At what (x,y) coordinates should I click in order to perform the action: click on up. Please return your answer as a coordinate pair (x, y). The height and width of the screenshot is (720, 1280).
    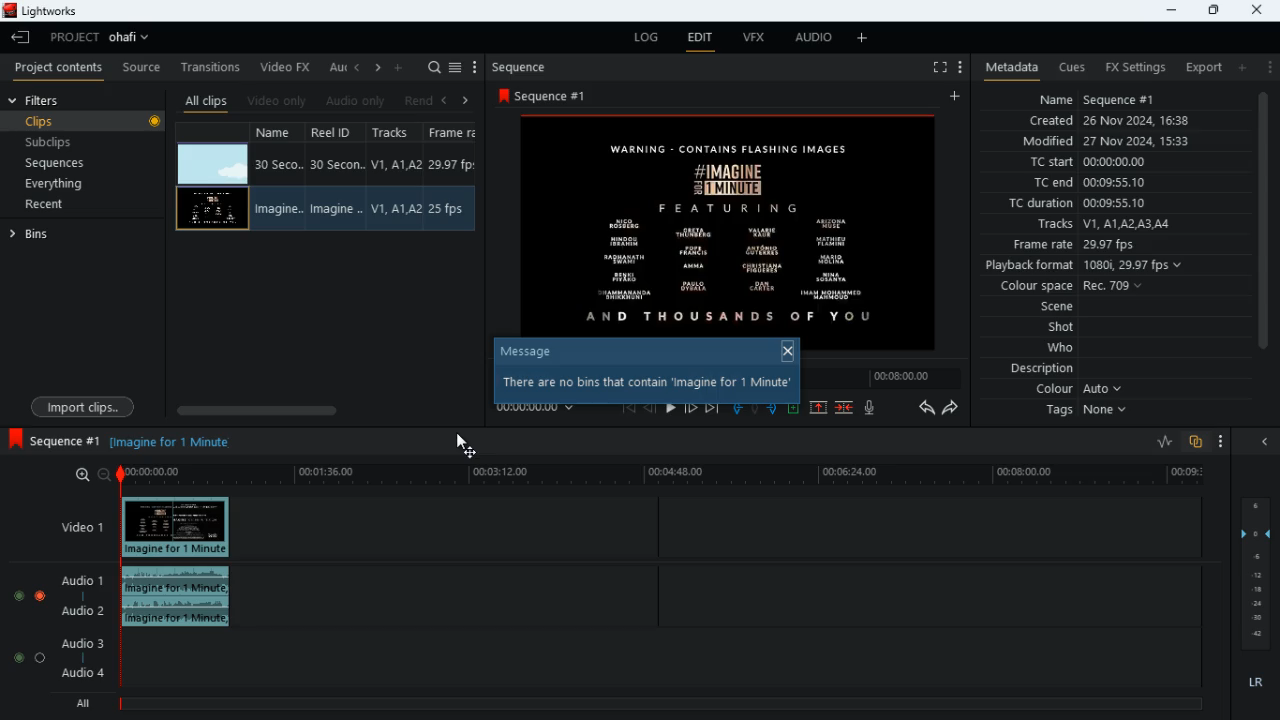
    Looking at the image, I should click on (793, 409).